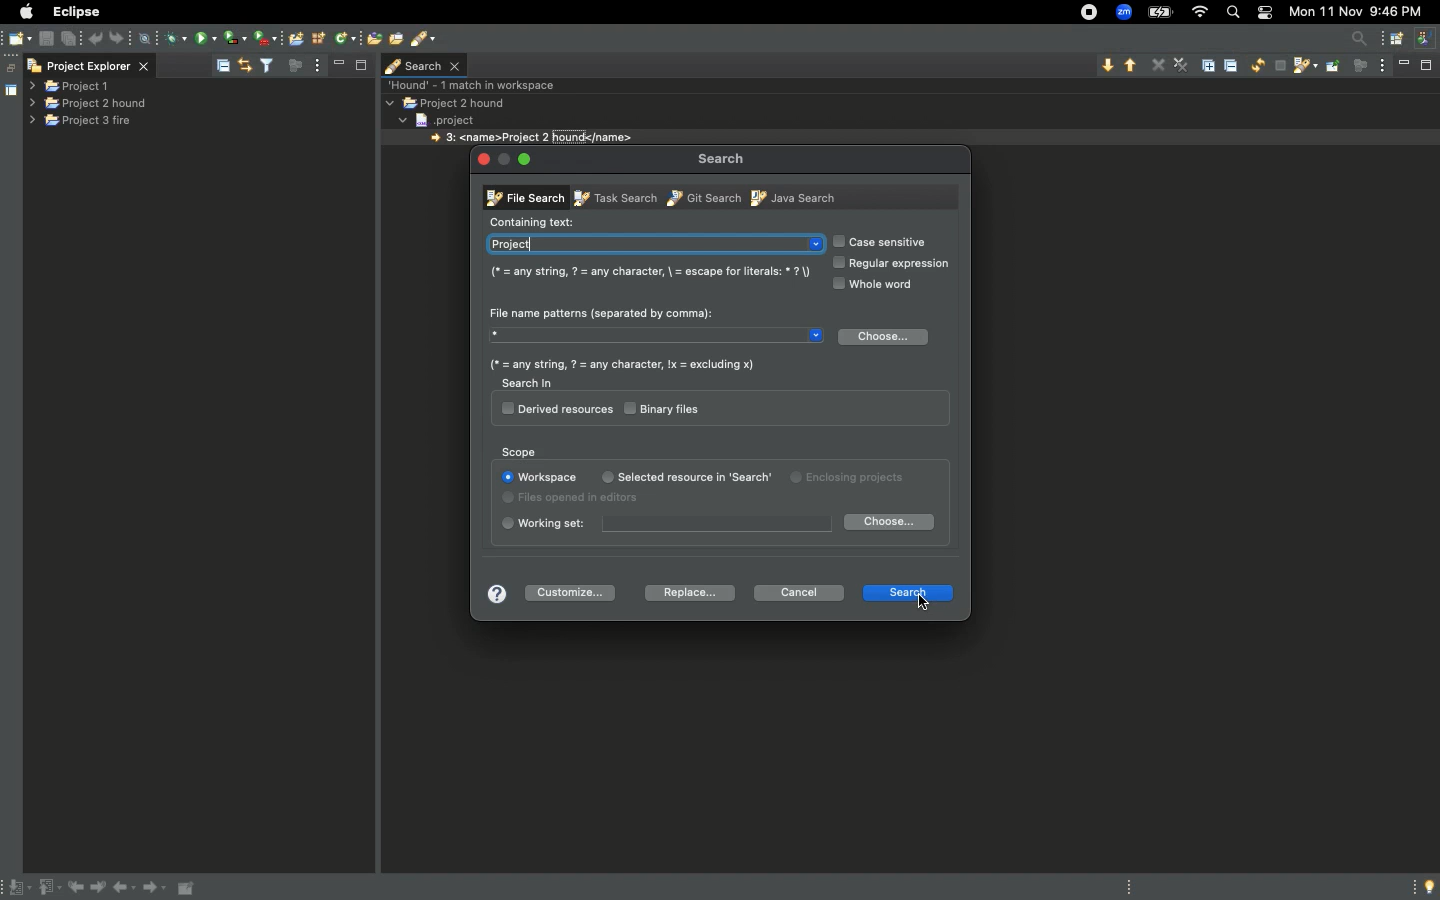 The height and width of the screenshot is (900, 1440). I want to click on Back, so click(126, 890).